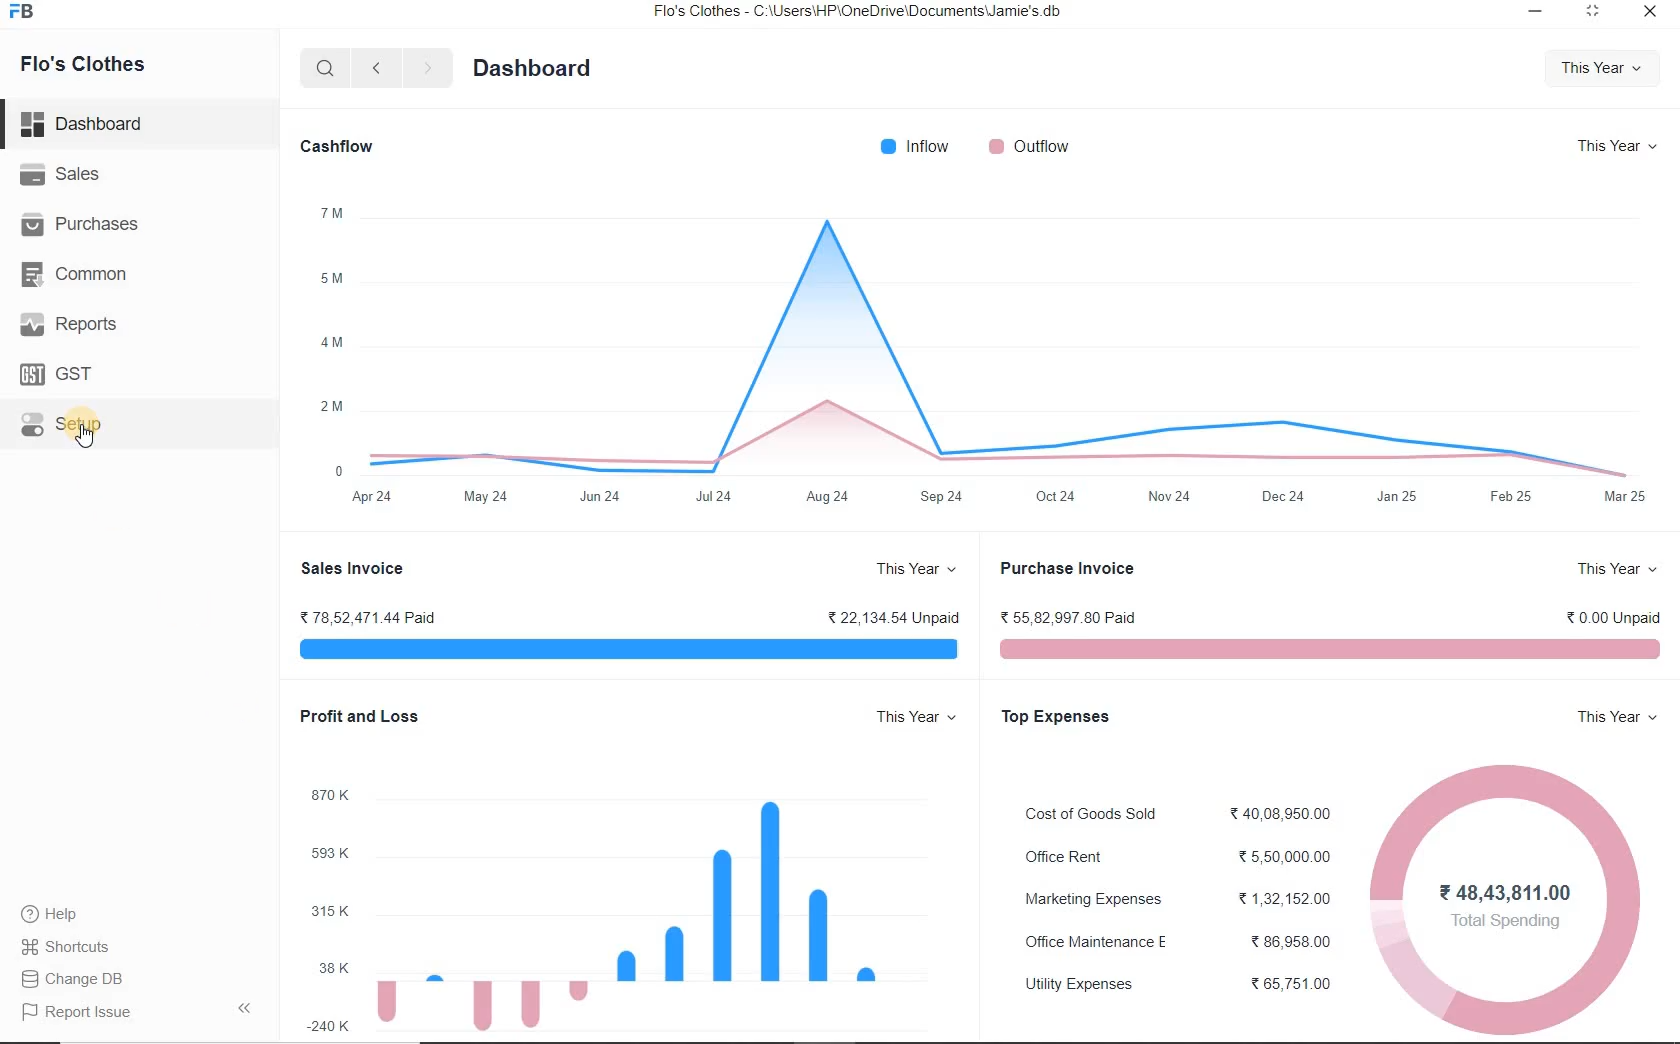  Describe the element at coordinates (942, 498) in the screenshot. I see `Sep24` at that location.